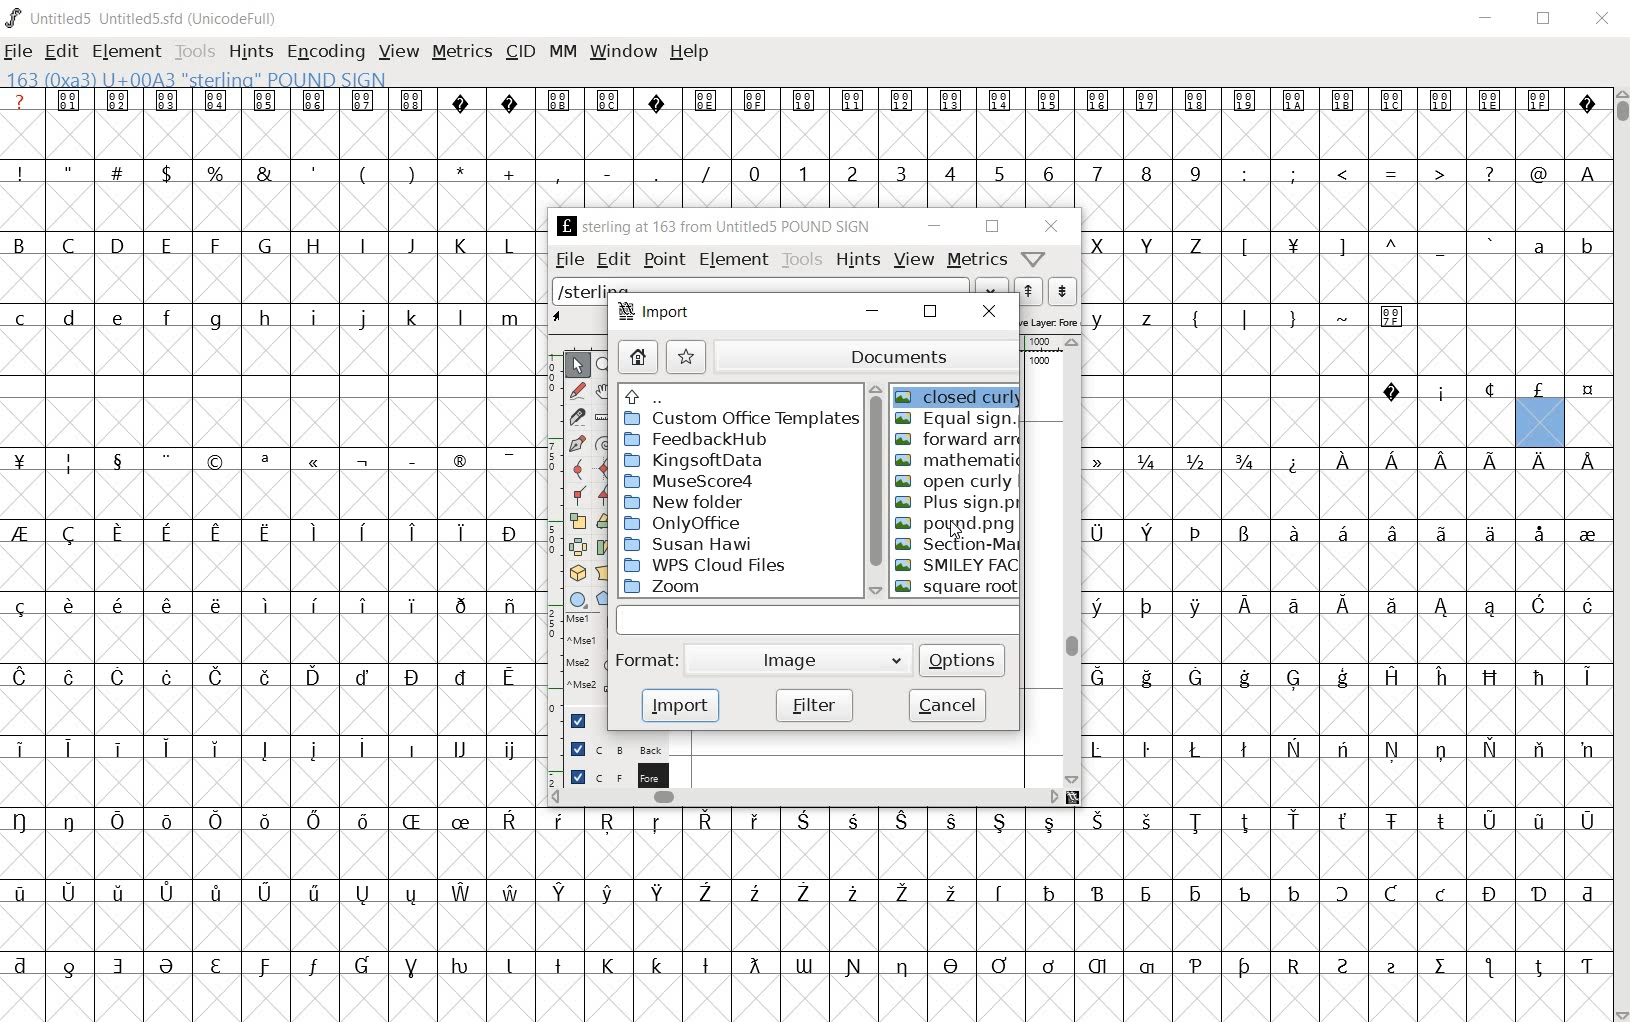  Describe the element at coordinates (992, 288) in the screenshot. I see `load word list` at that location.